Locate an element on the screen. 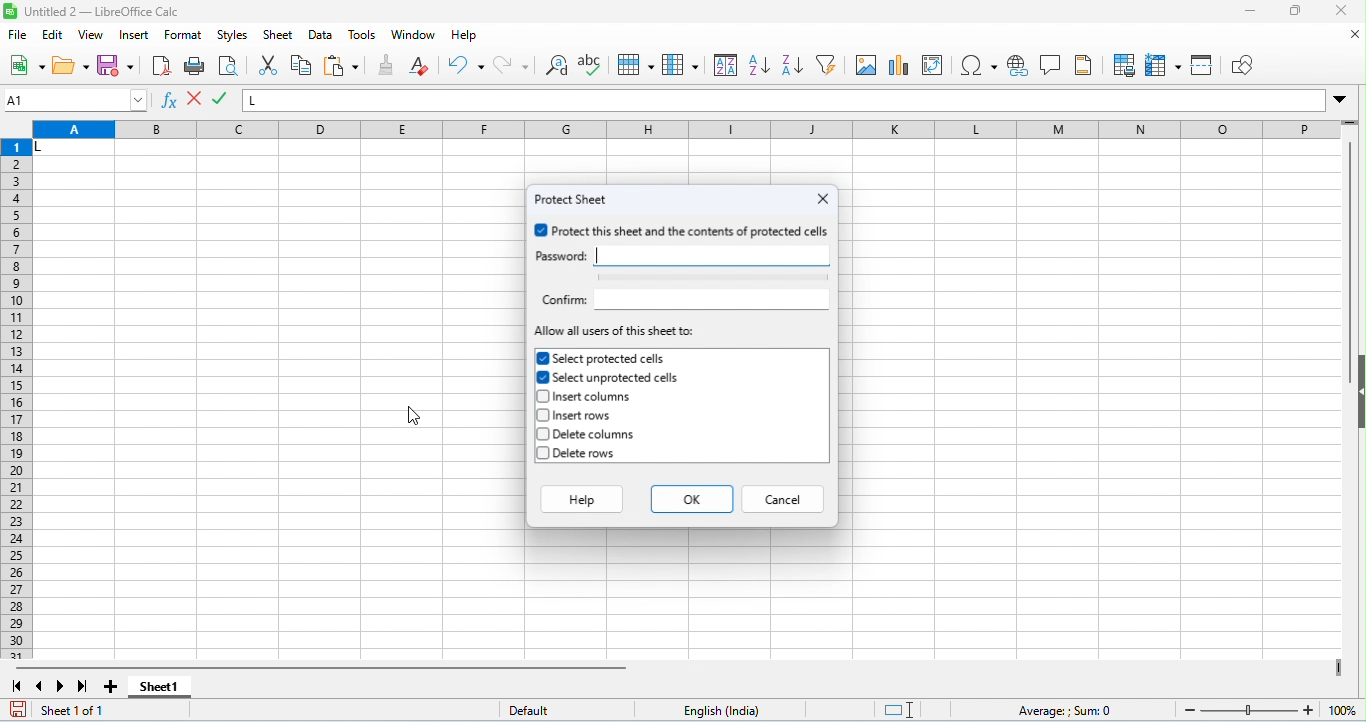 Image resolution: width=1366 pixels, height=722 pixels. drag to view rows is located at coordinates (1350, 122).